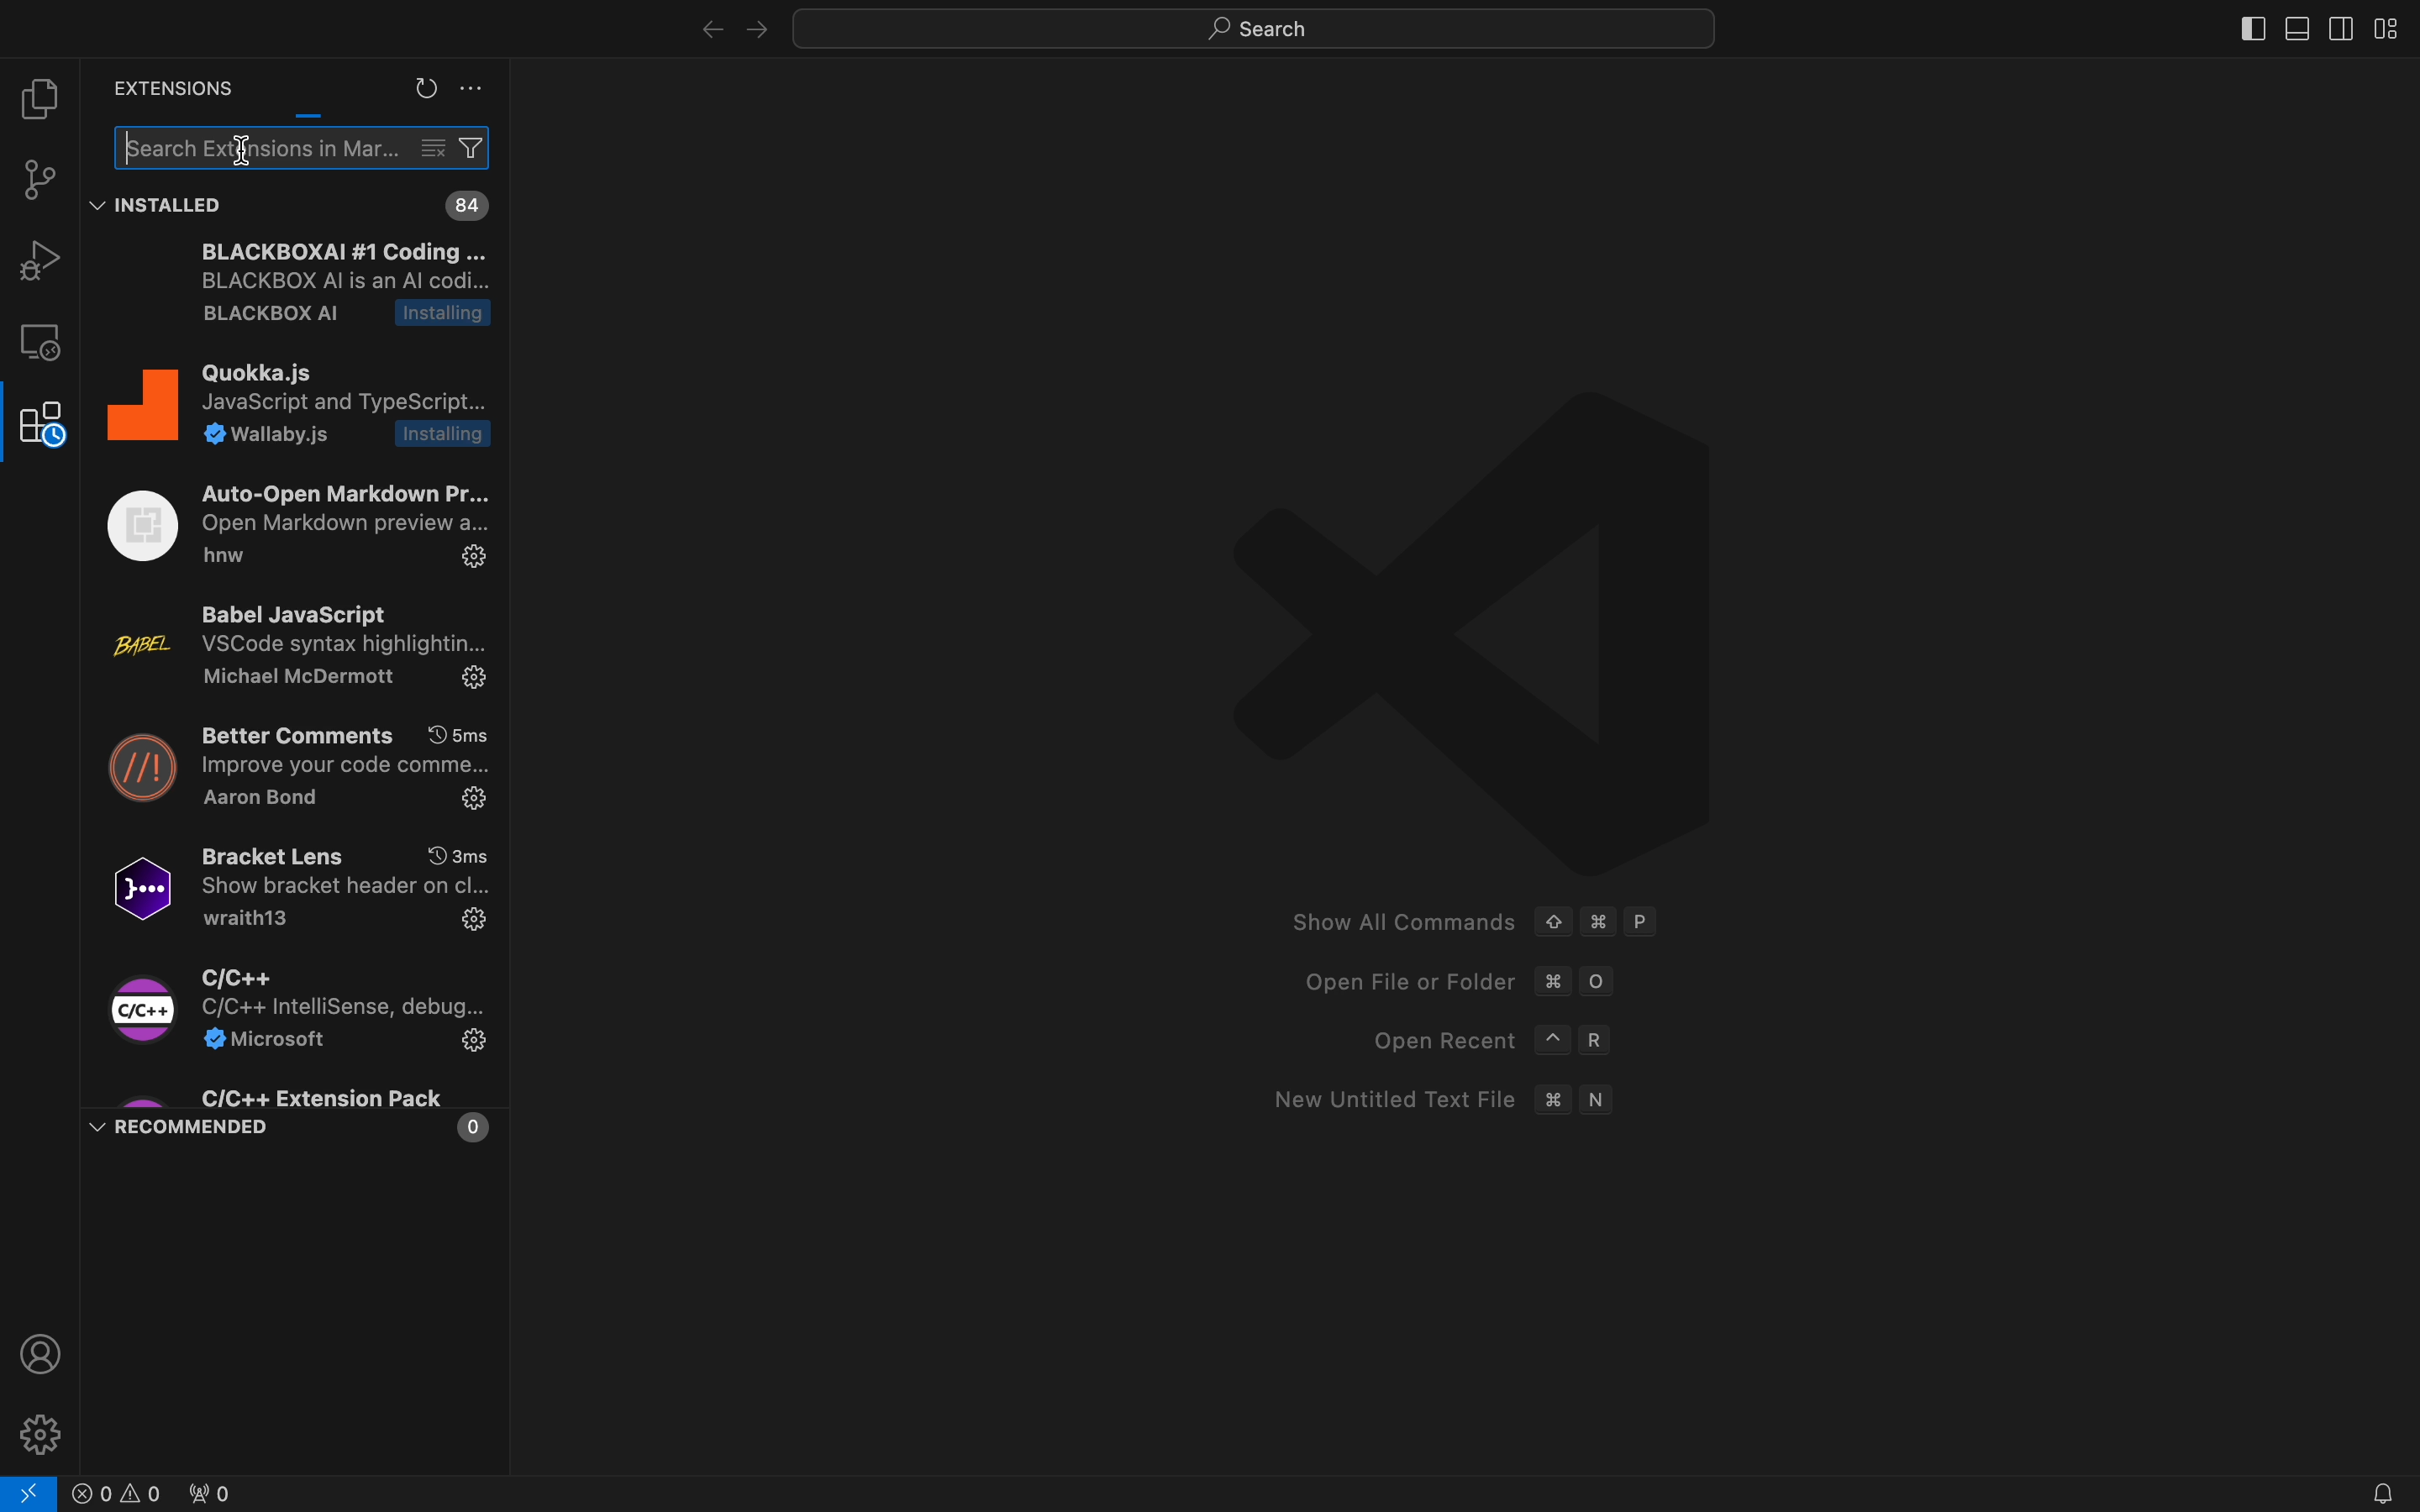  What do you see at coordinates (424, 88) in the screenshot?
I see `reload` at bounding box center [424, 88].